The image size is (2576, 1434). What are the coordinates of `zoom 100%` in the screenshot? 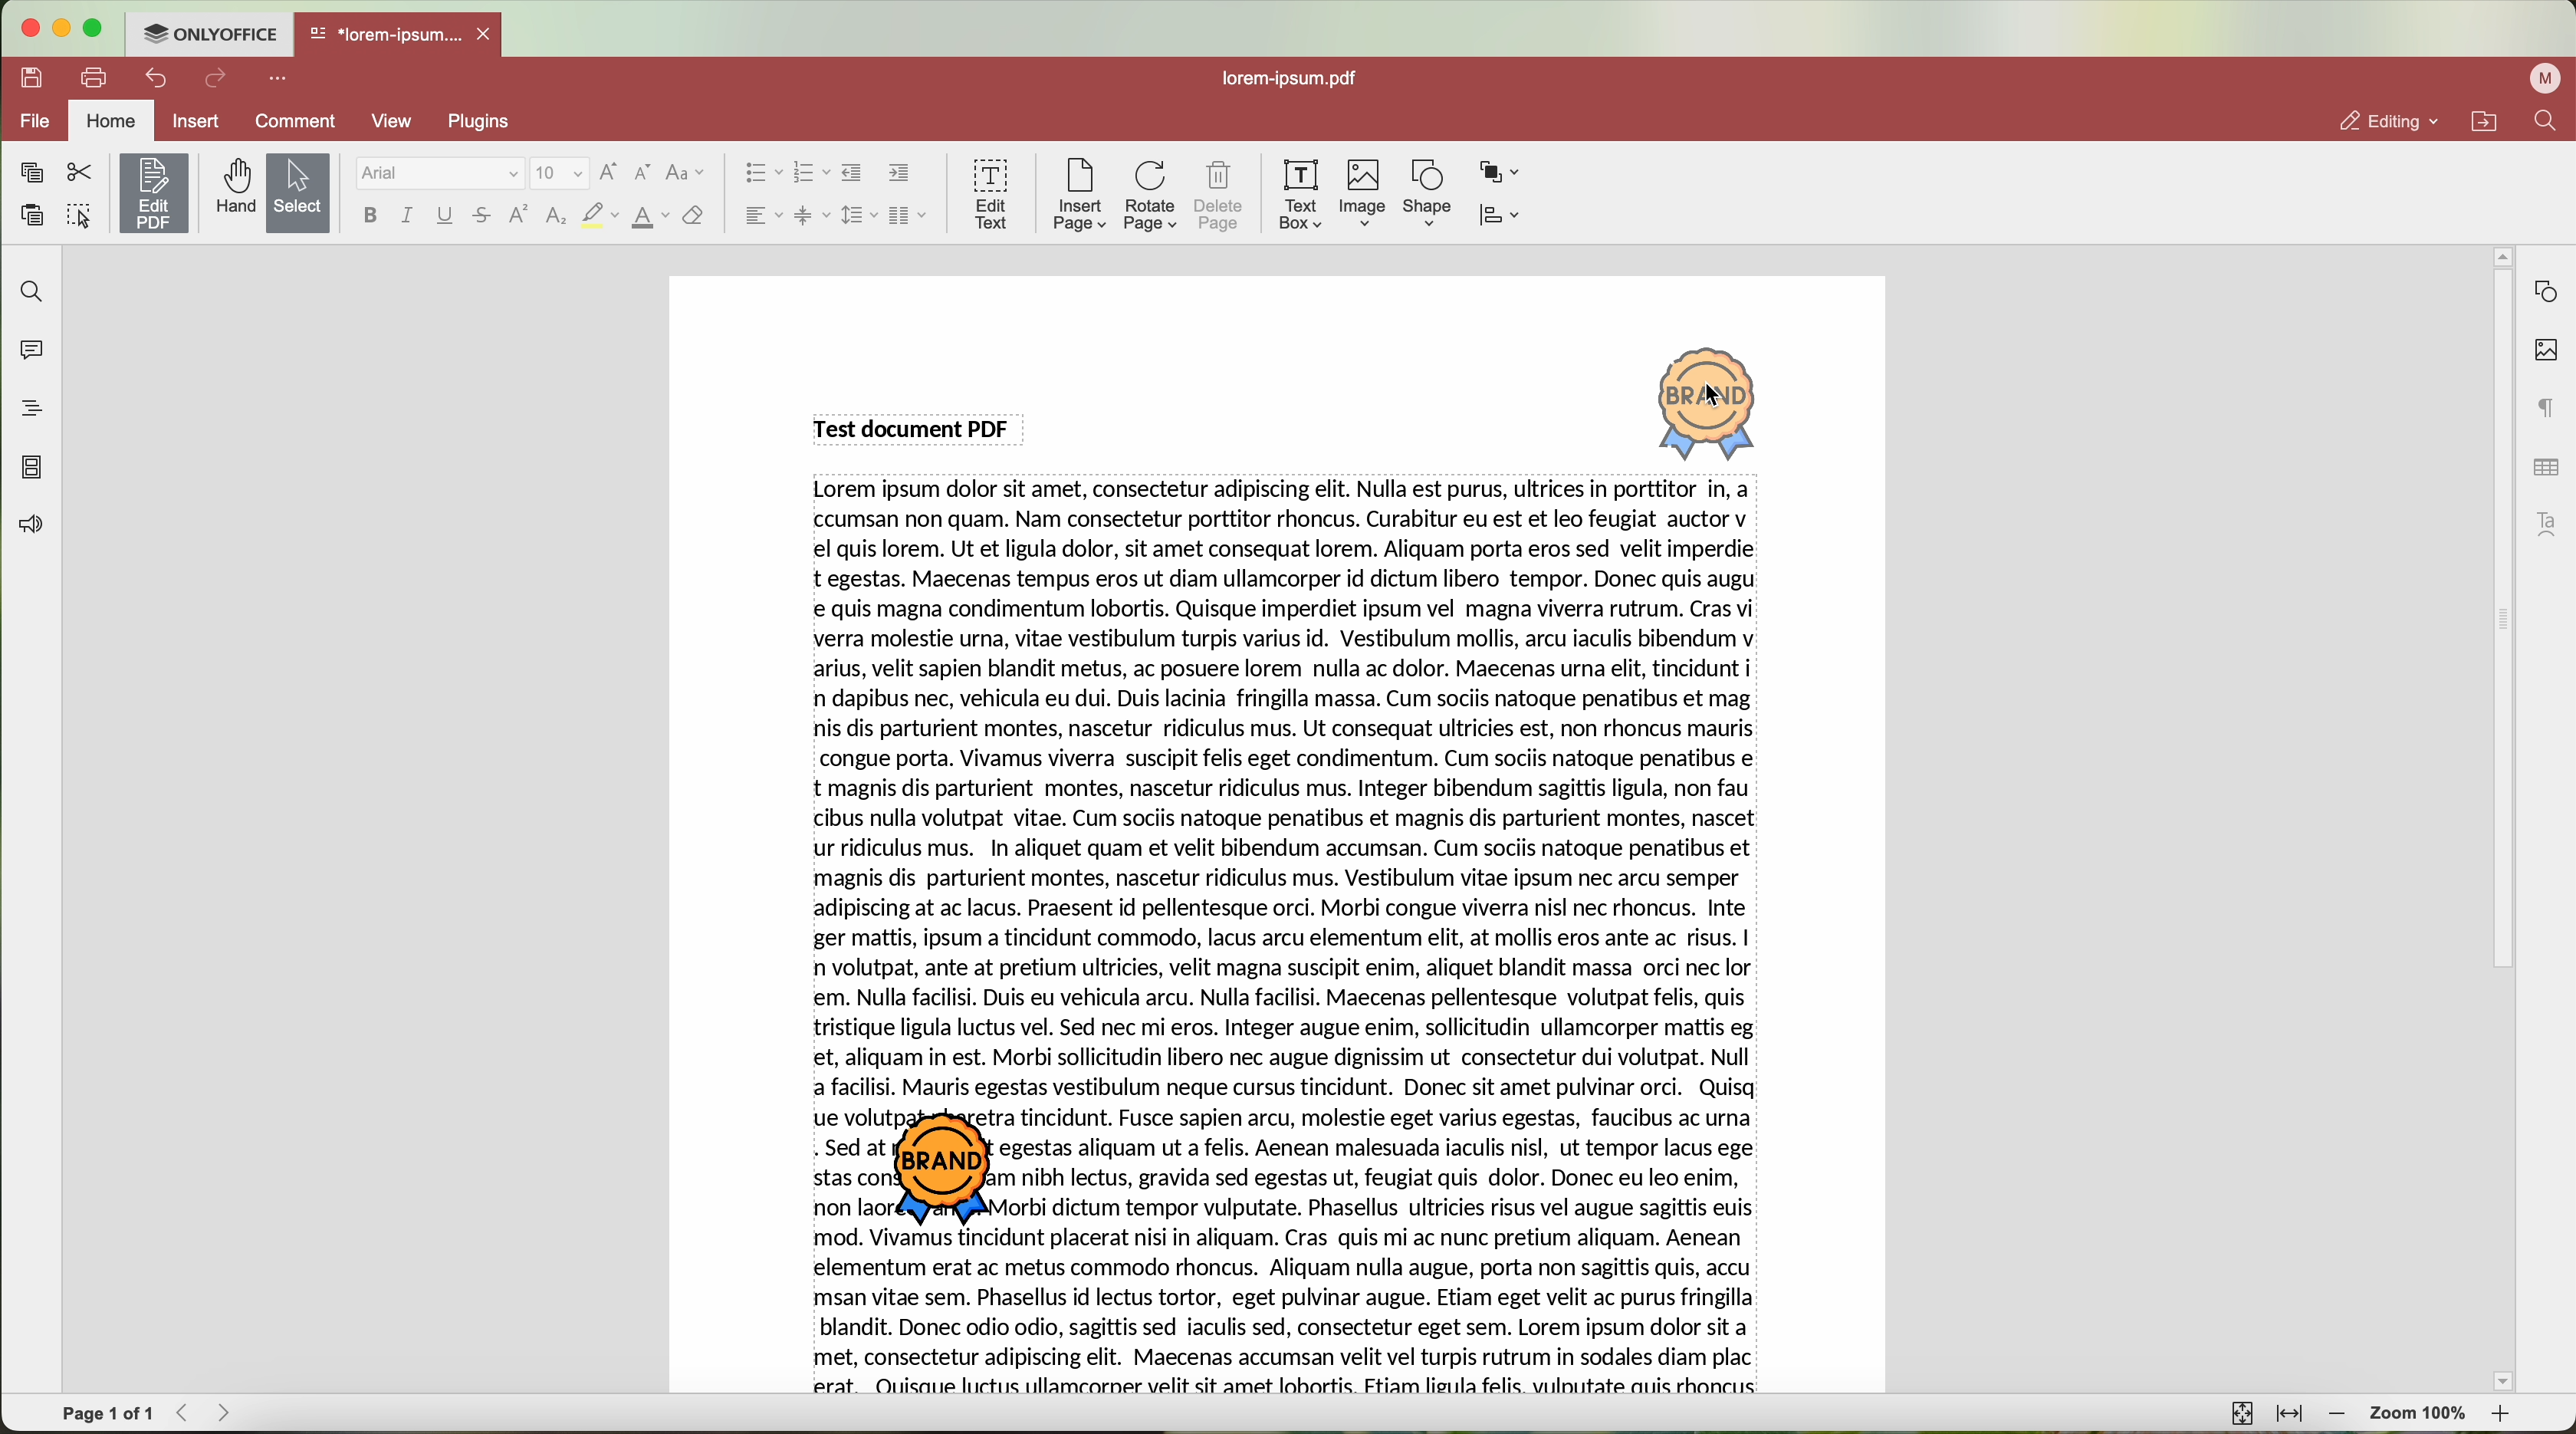 It's located at (2420, 1417).